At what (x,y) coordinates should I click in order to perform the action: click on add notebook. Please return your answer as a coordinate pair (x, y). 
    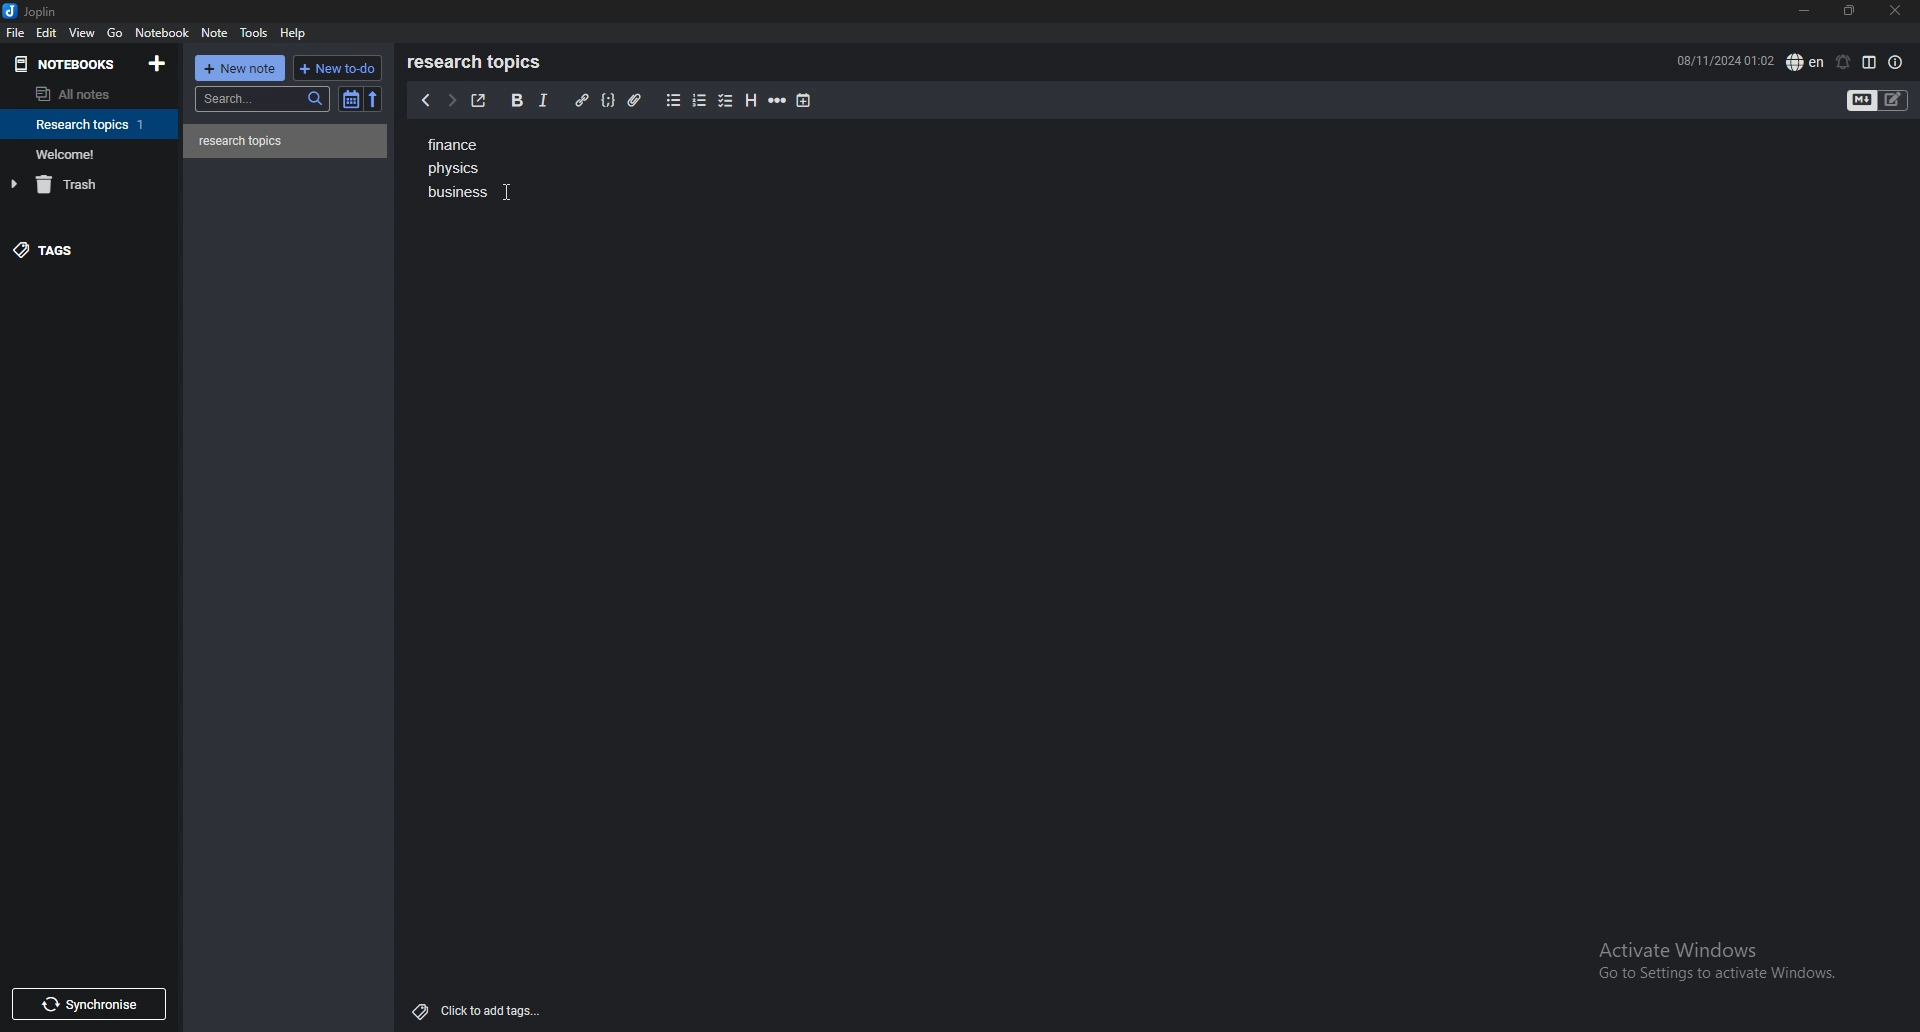
    Looking at the image, I should click on (156, 63).